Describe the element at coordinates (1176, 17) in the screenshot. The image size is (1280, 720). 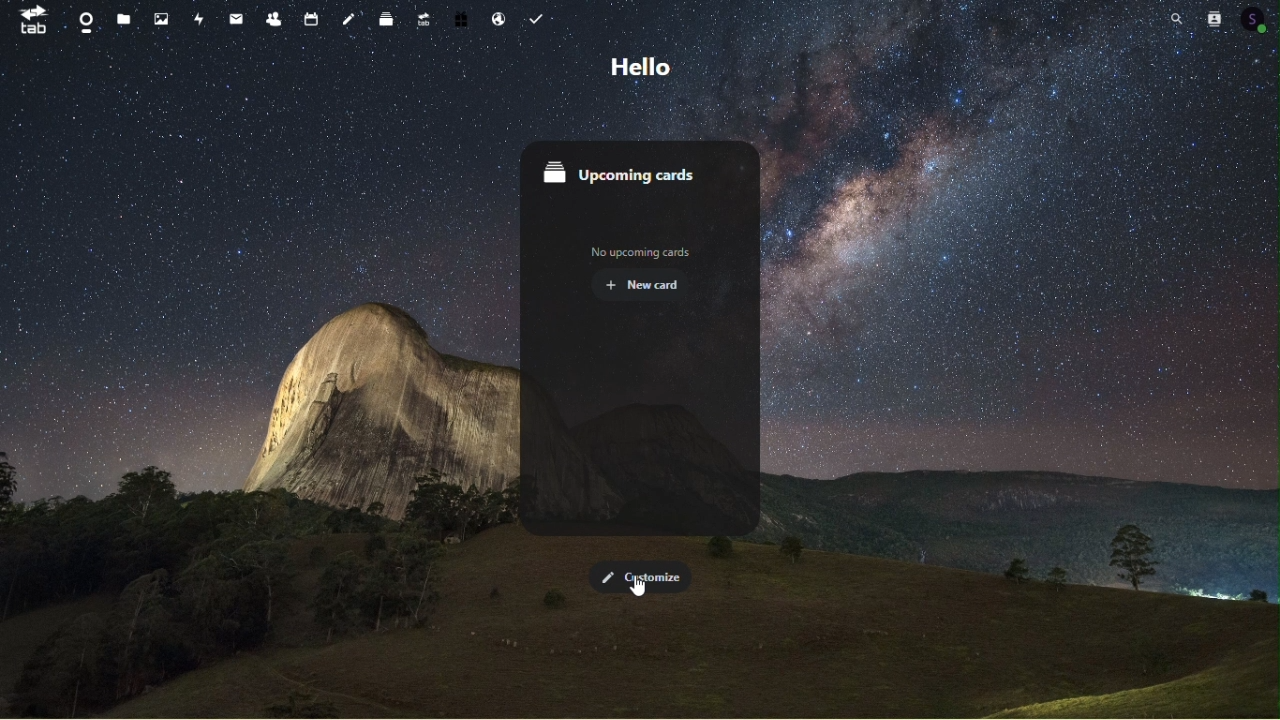
I see `Search` at that location.